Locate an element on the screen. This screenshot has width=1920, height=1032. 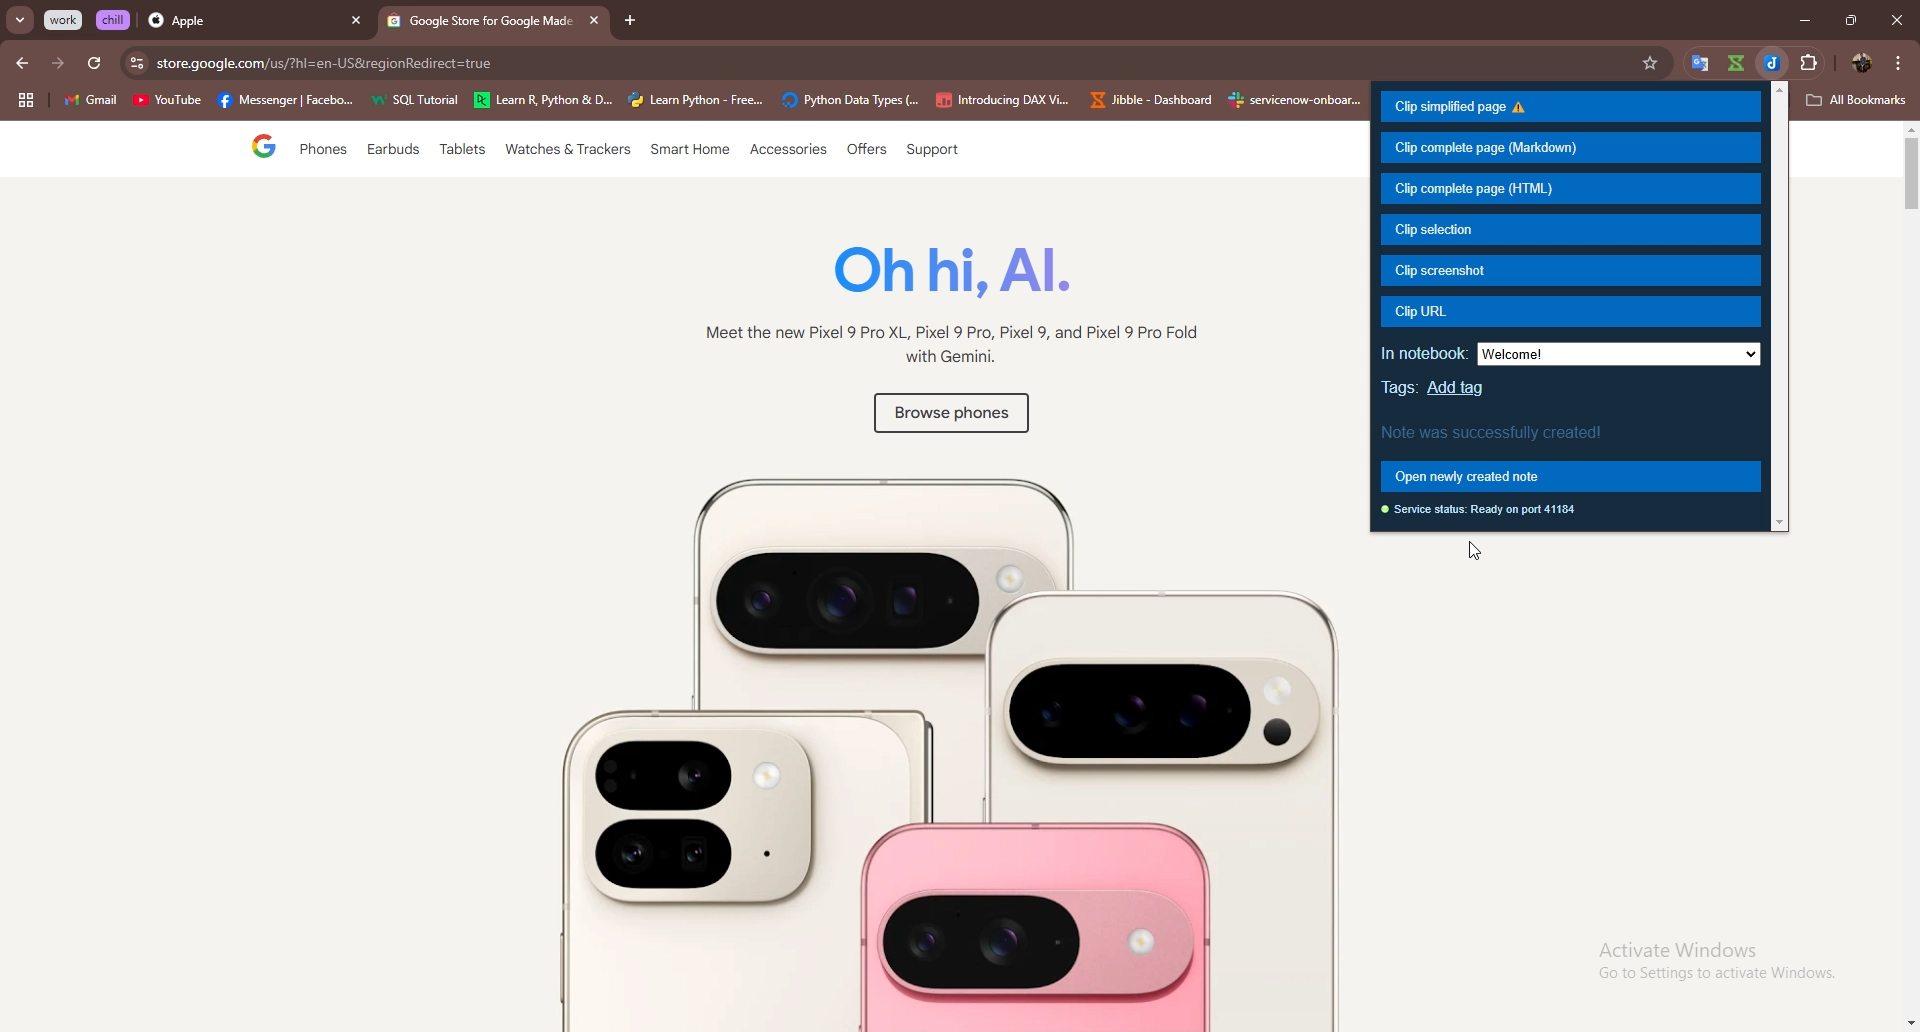
add tab is located at coordinates (631, 21).